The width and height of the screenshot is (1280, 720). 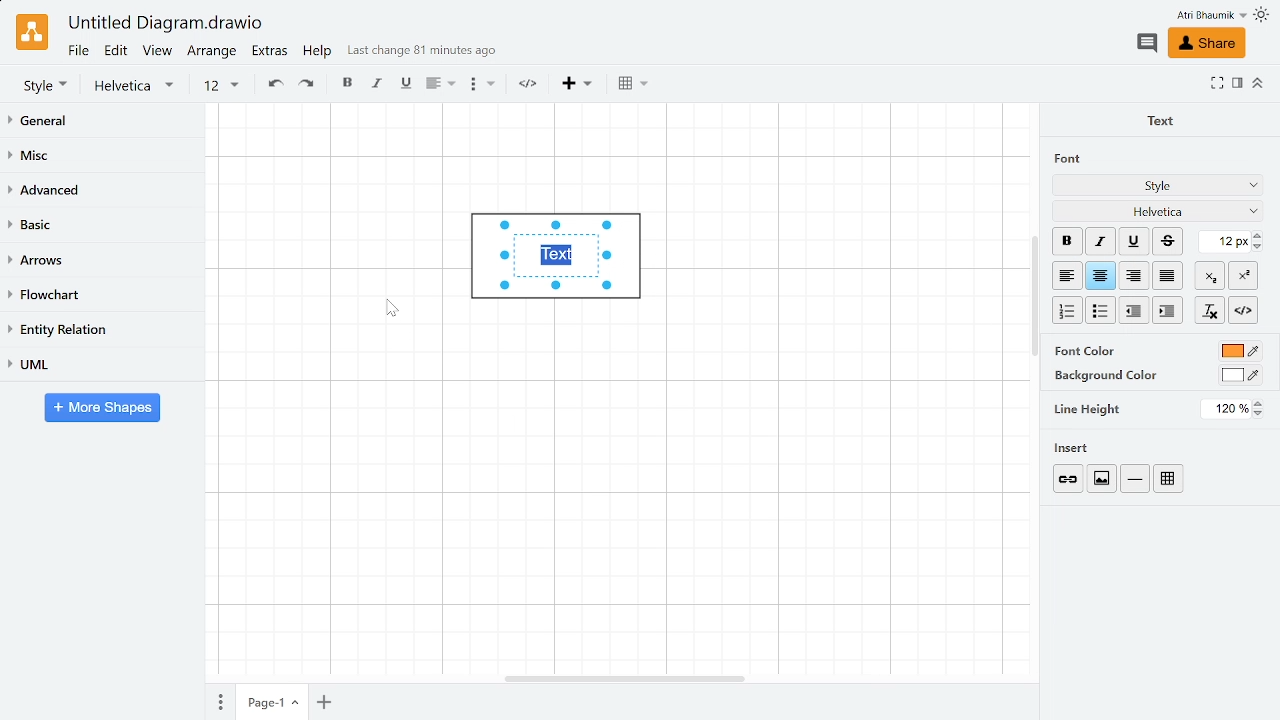 I want to click on Vertical scrollbar, so click(x=1035, y=299).